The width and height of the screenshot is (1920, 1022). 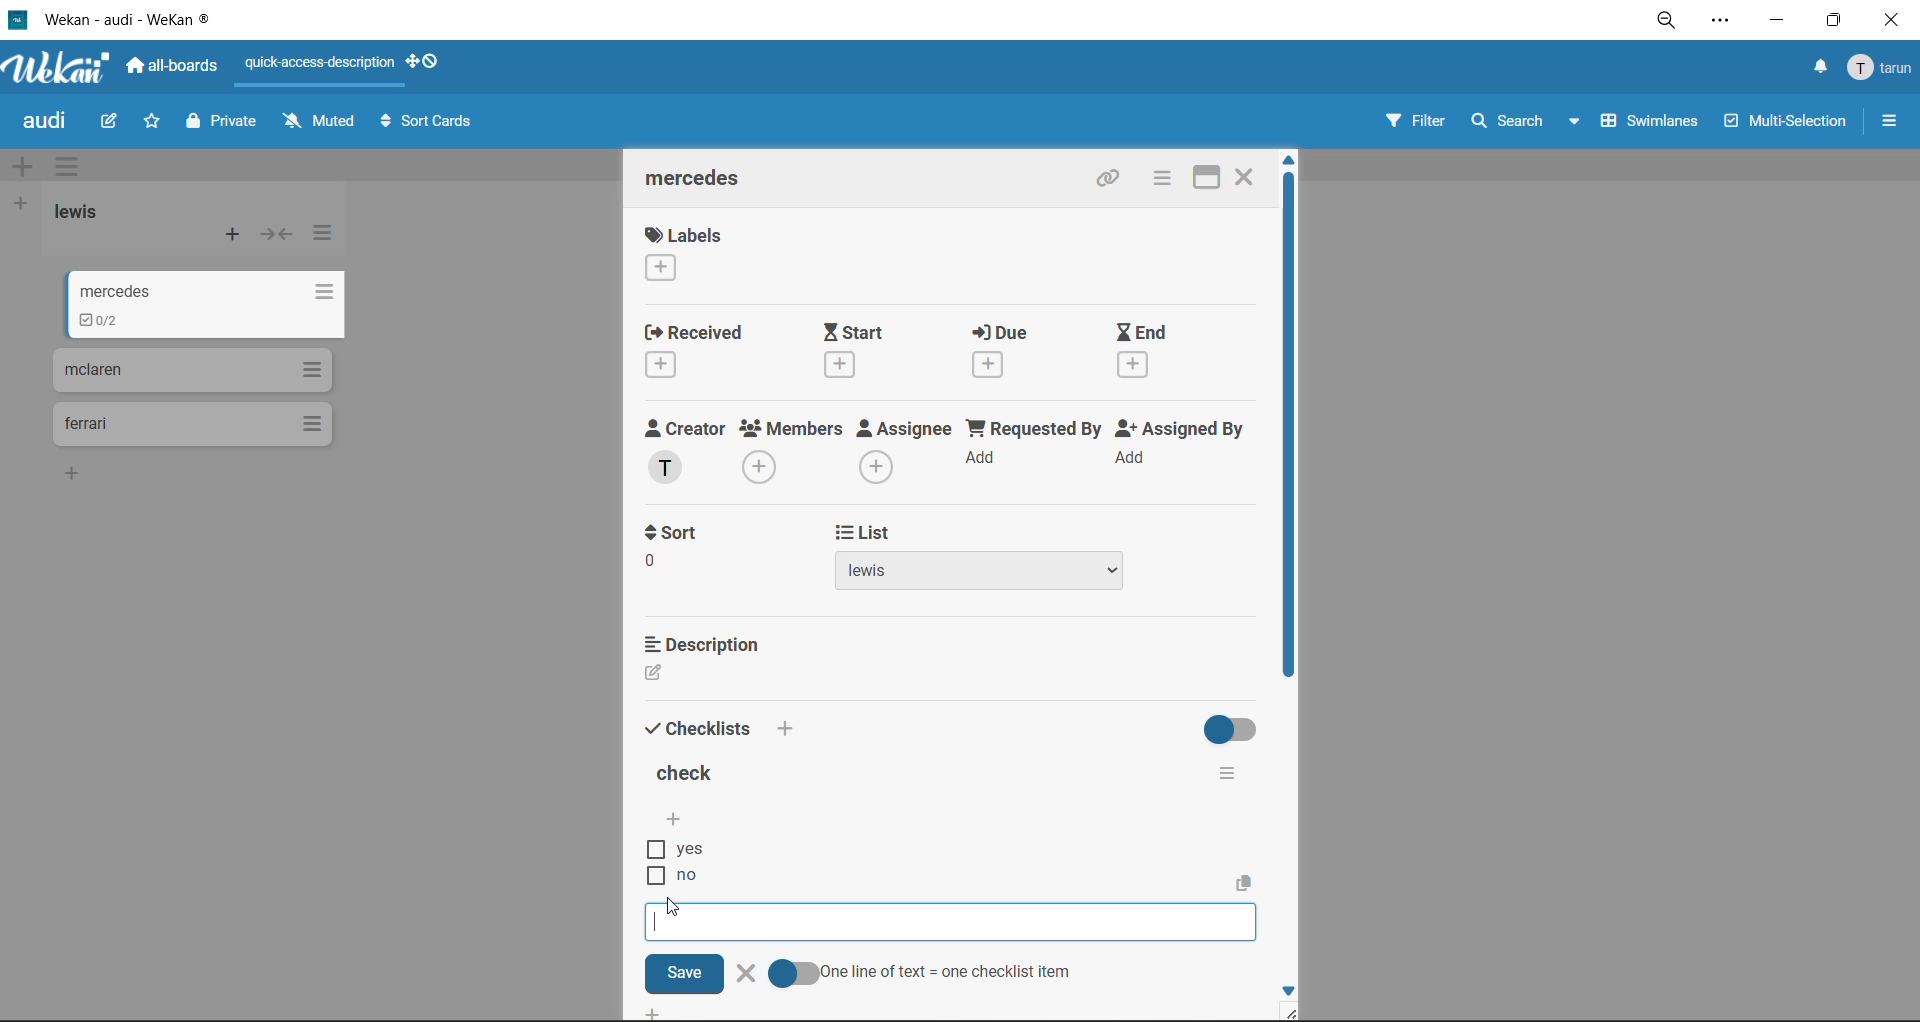 What do you see at coordinates (984, 458) in the screenshot?
I see `Add` at bounding box center [984, 458].